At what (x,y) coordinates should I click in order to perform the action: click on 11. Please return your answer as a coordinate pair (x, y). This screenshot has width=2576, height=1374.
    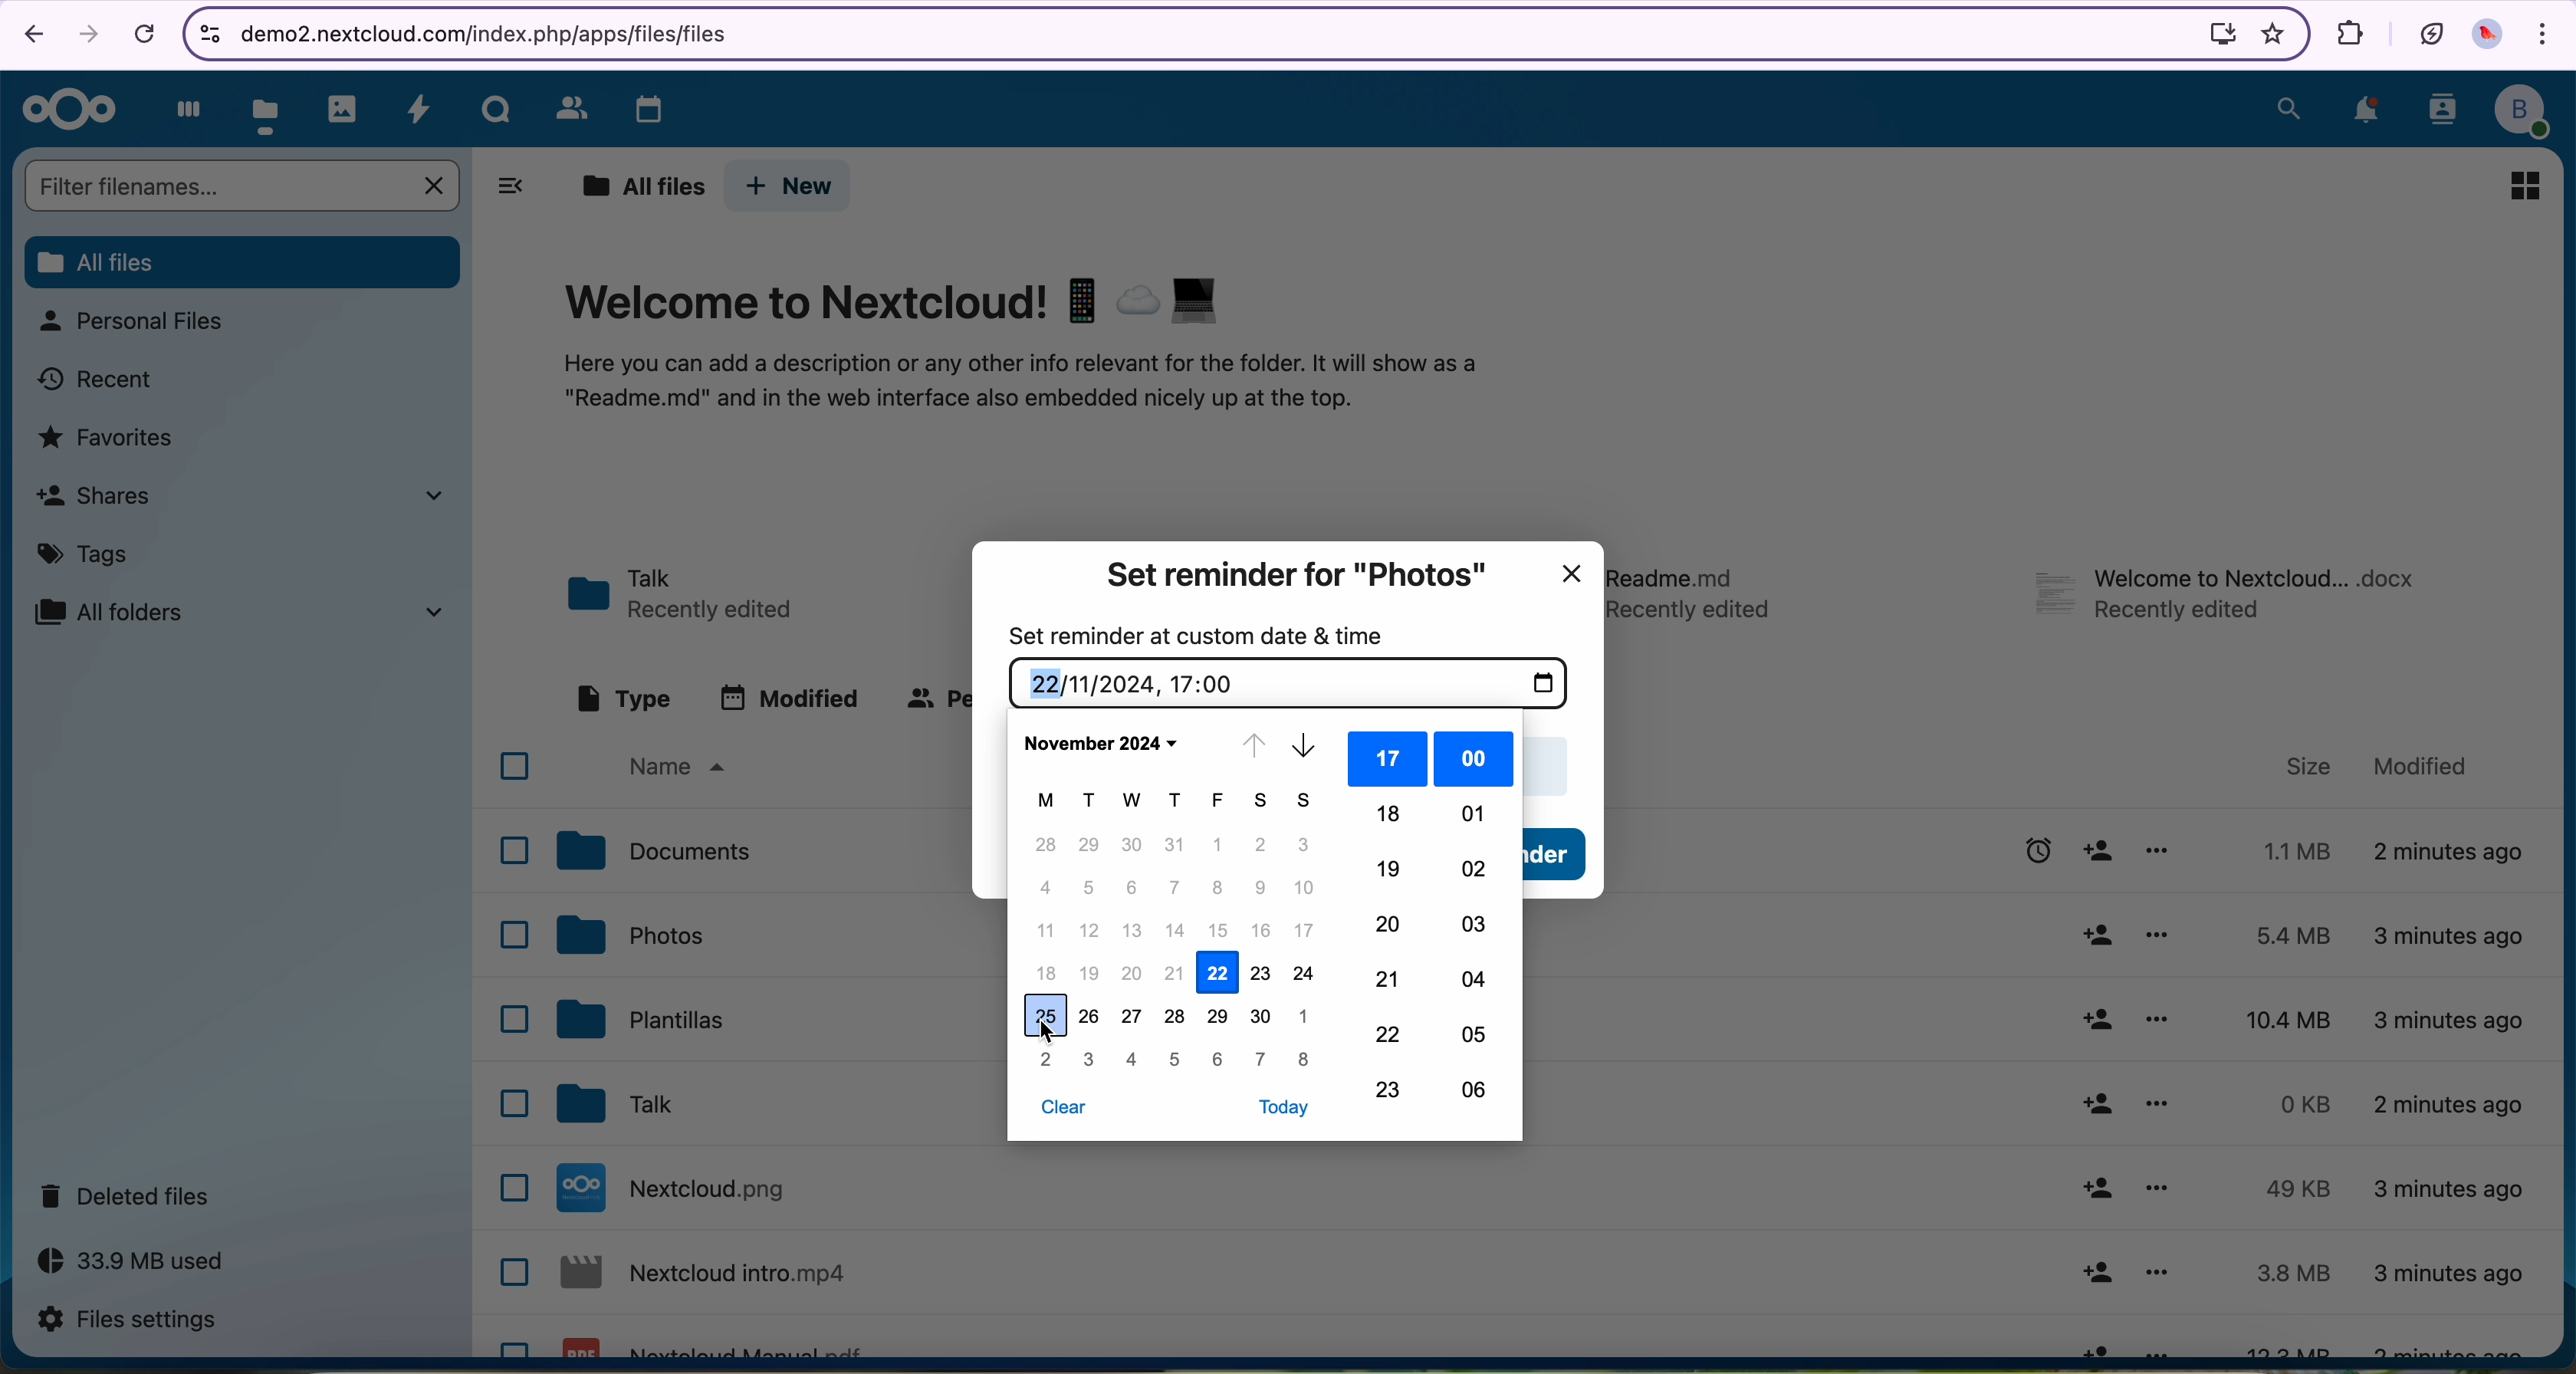
    Looking at the image, I should click on (1043, 929).